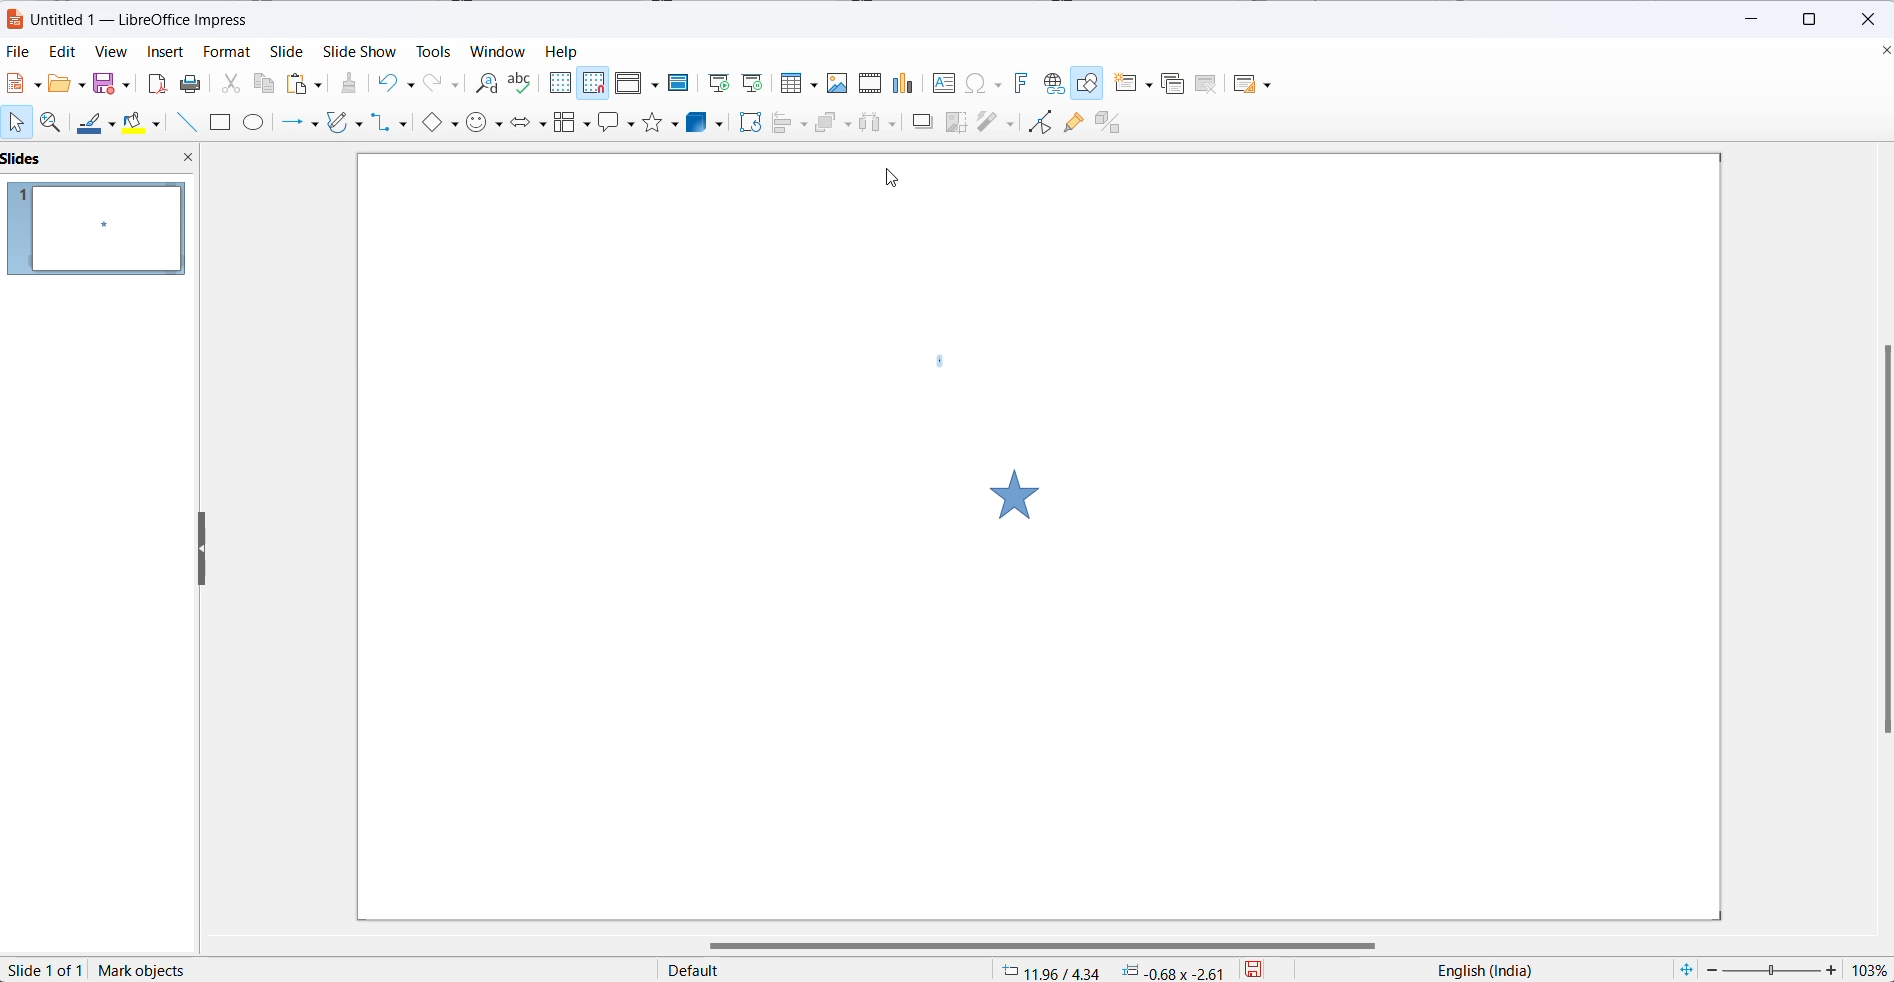  Describe the element at coordinates (751, 124) in the screenshot. I see `rotate` at that location.